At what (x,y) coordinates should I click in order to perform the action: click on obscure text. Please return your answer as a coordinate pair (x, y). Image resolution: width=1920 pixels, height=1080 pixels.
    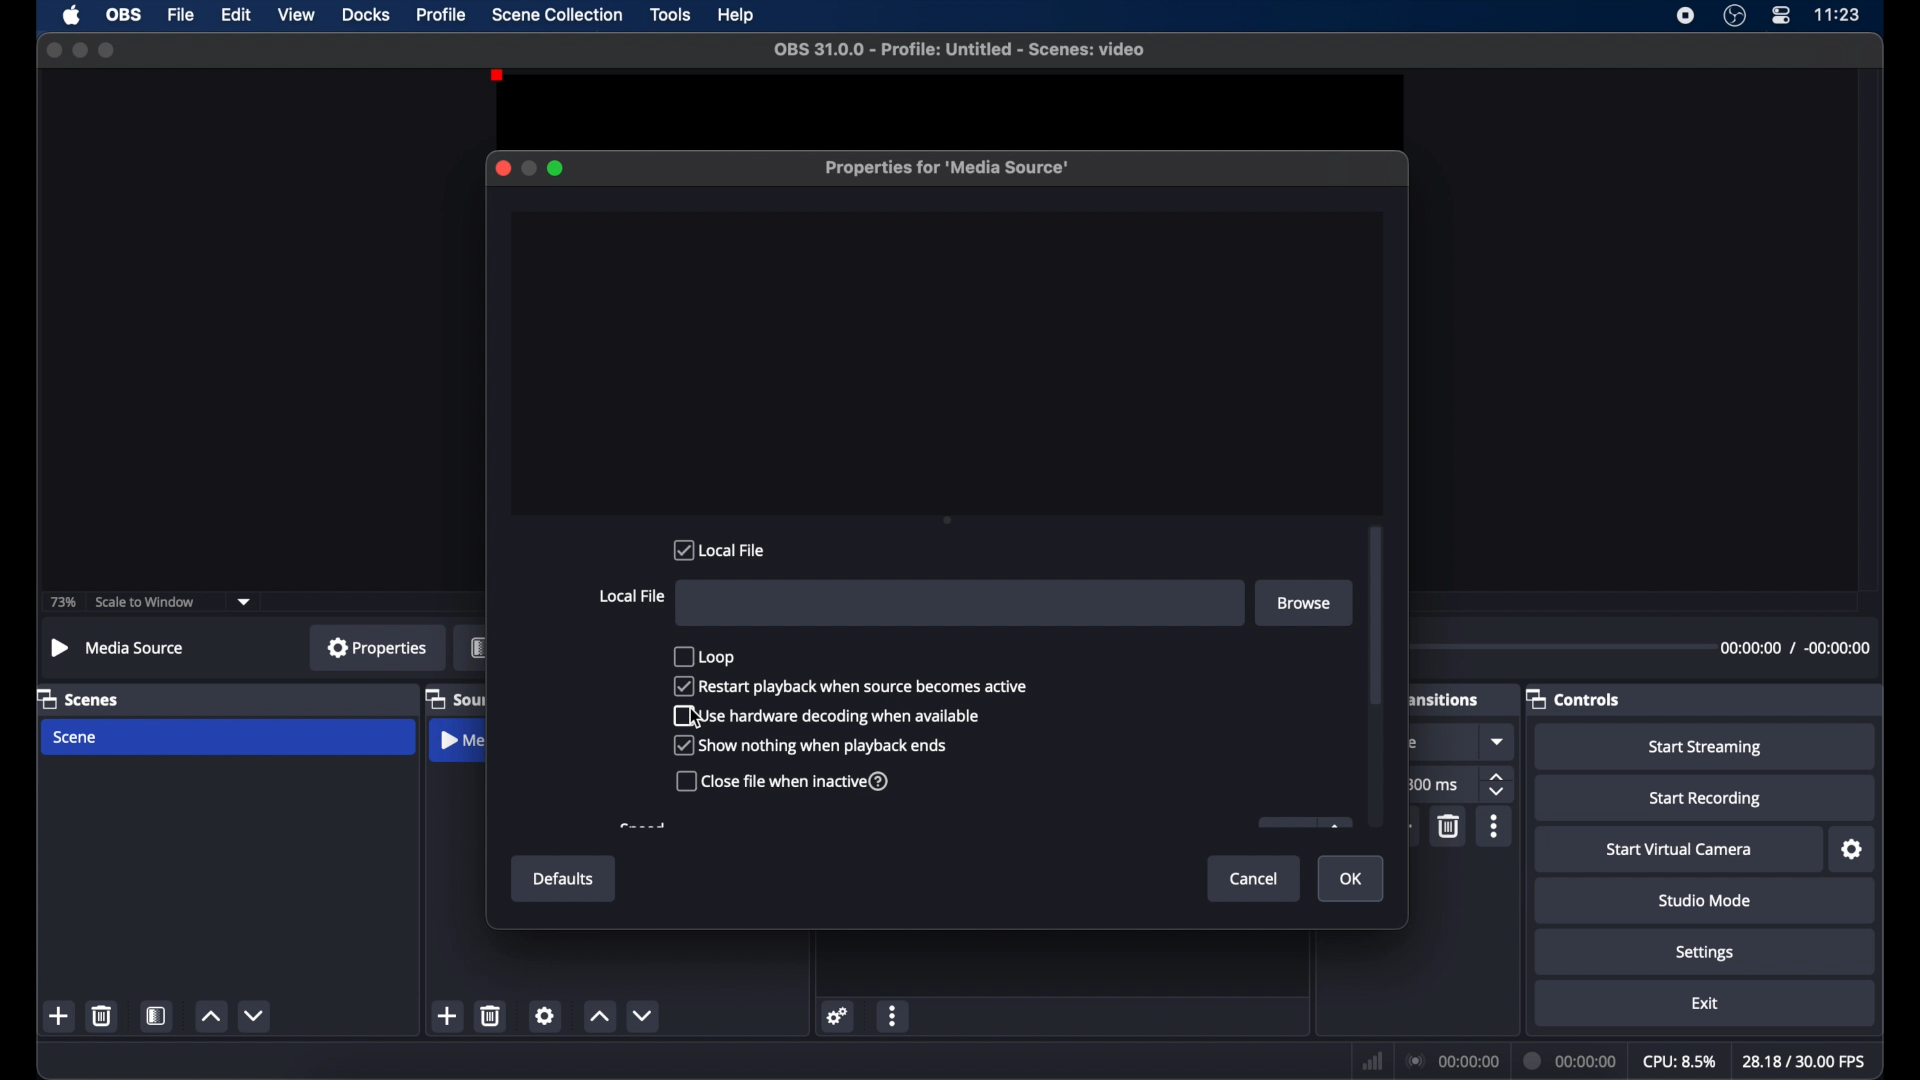
    Looking at the image, I should click on (1410, 698).